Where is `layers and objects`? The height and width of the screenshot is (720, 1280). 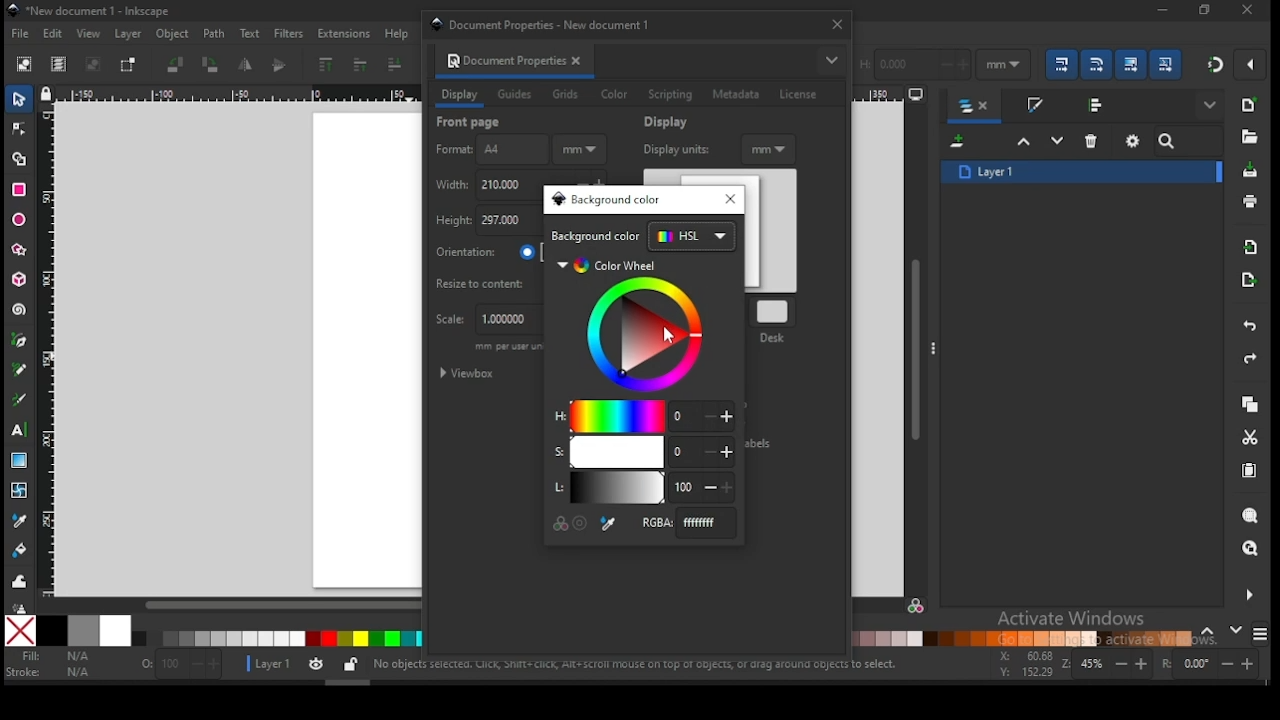 layers and objects is located at coordinates (976, 107).